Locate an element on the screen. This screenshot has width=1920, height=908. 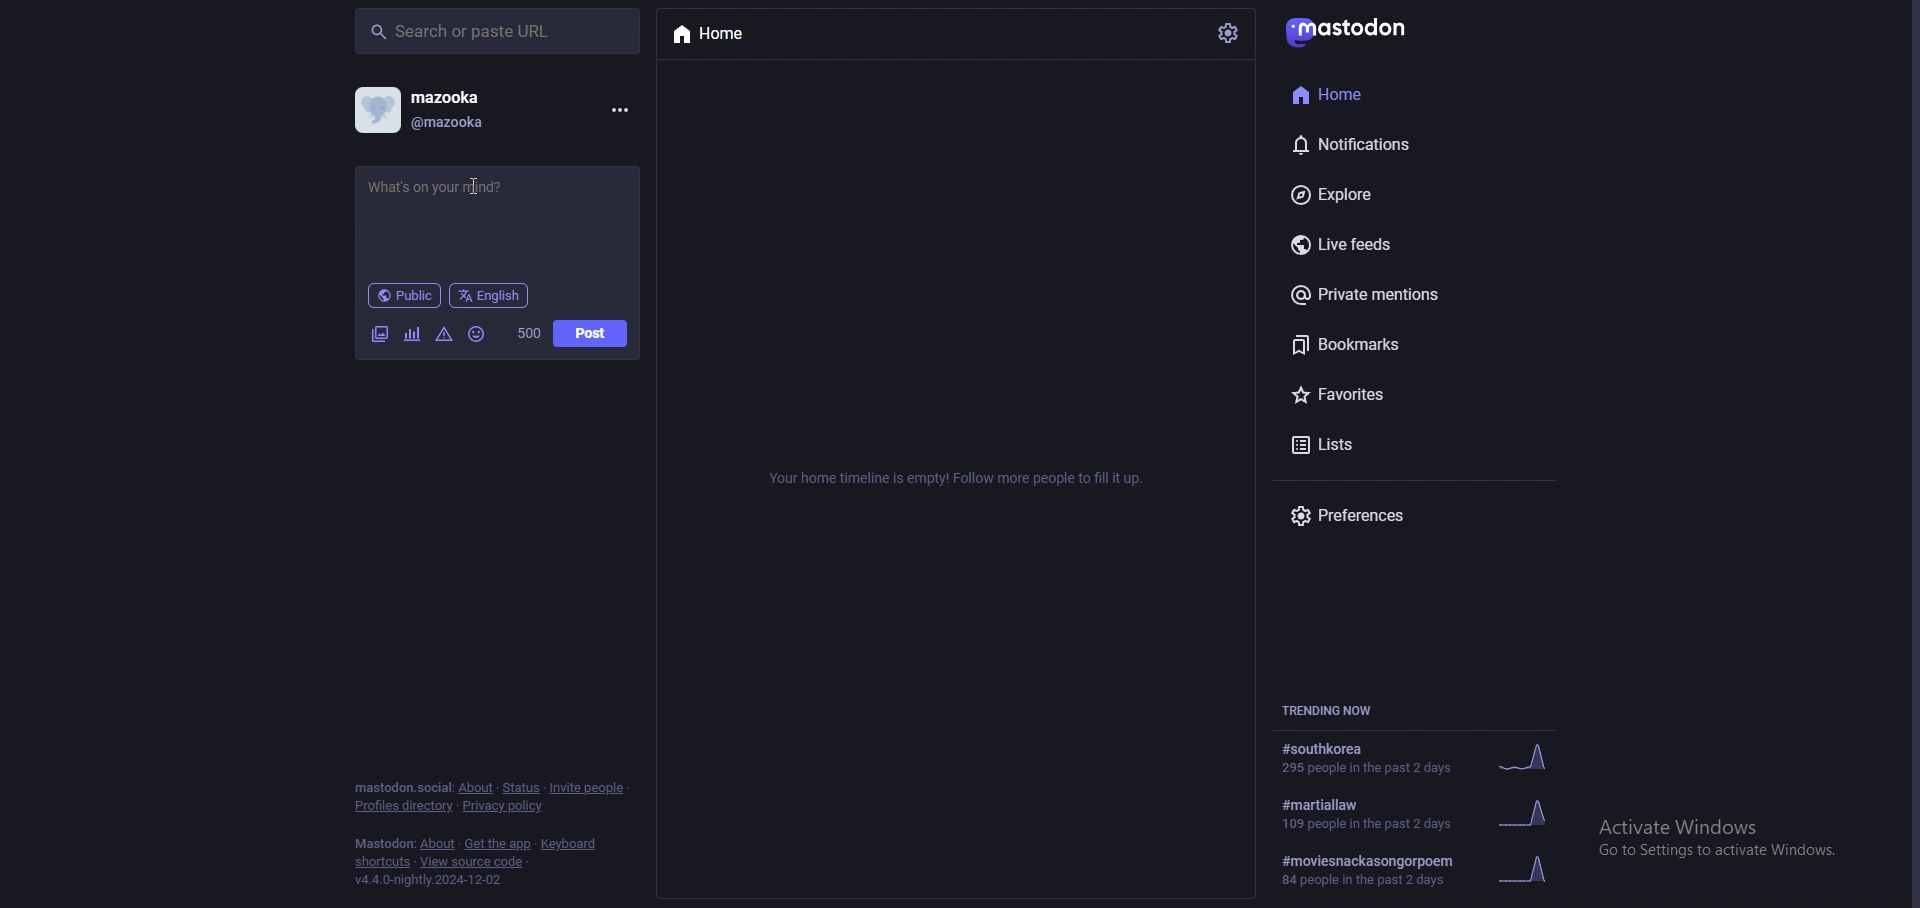
cursor is located at coordinates (471, 188).